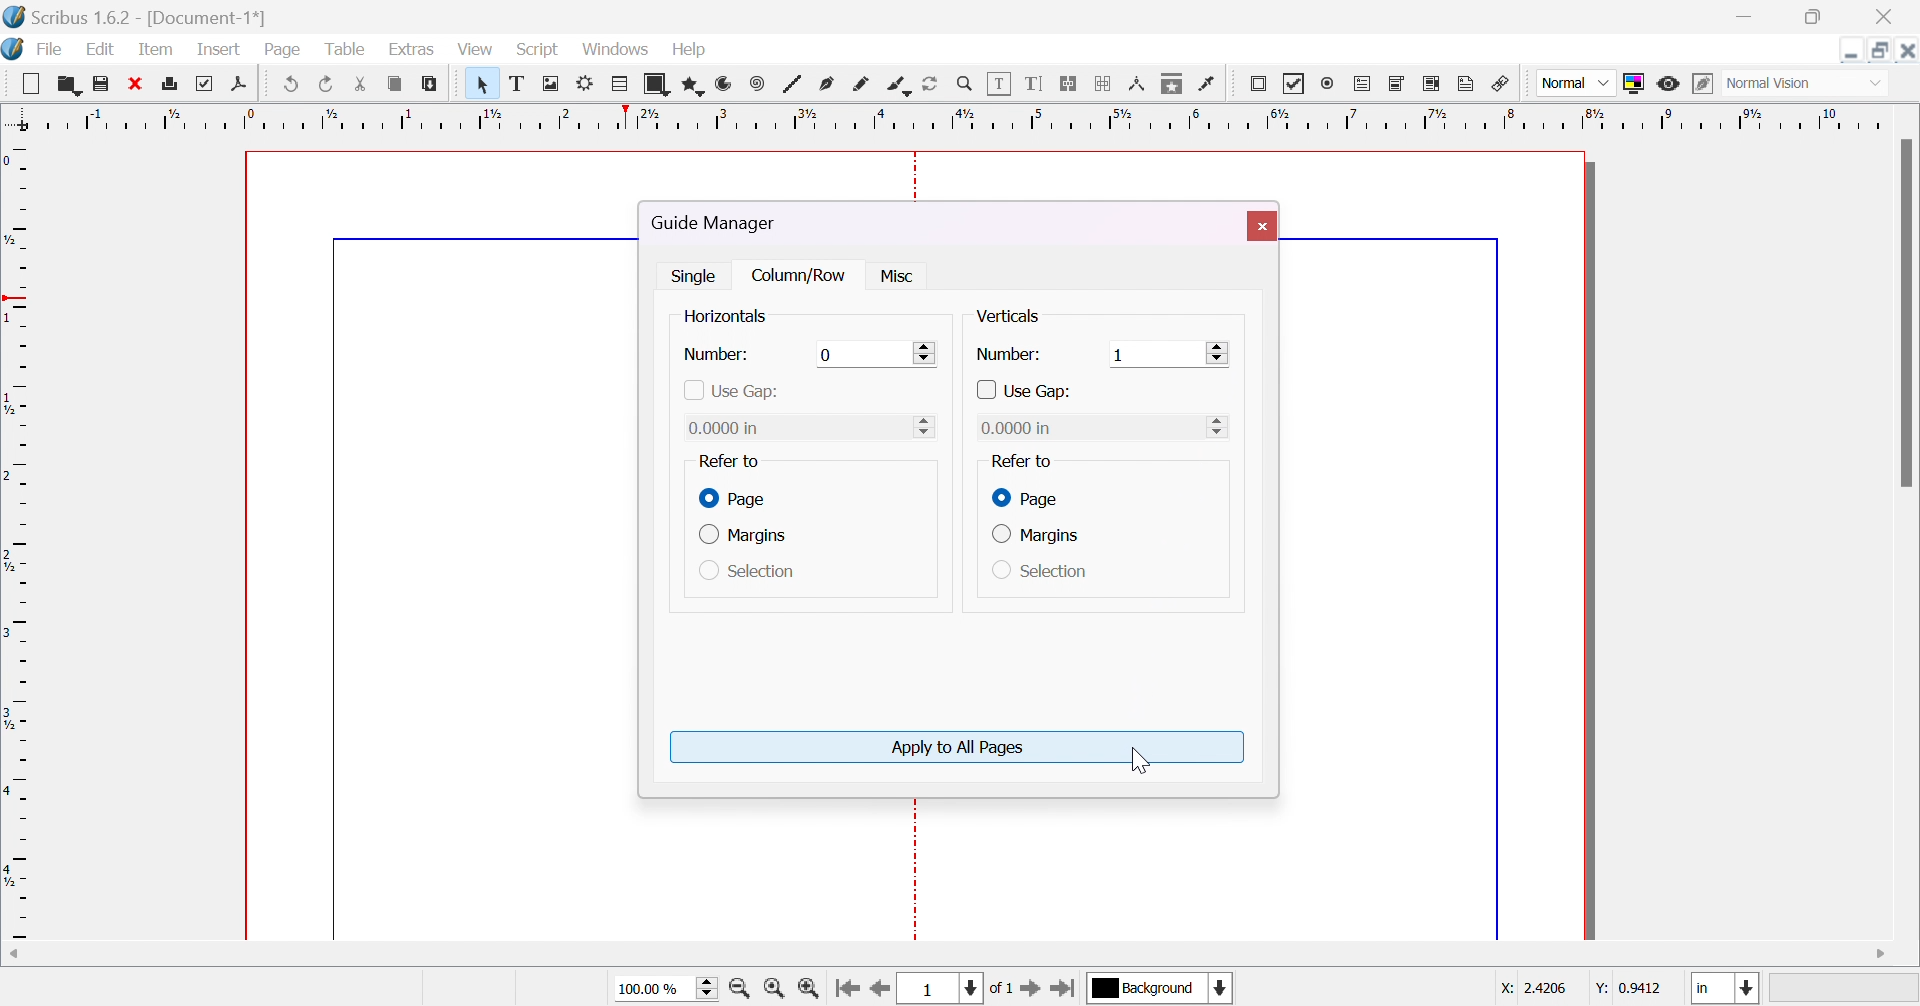  Describe the element at coordinates (1145, 988) in the screenshot. I see `select current layer` at that location.